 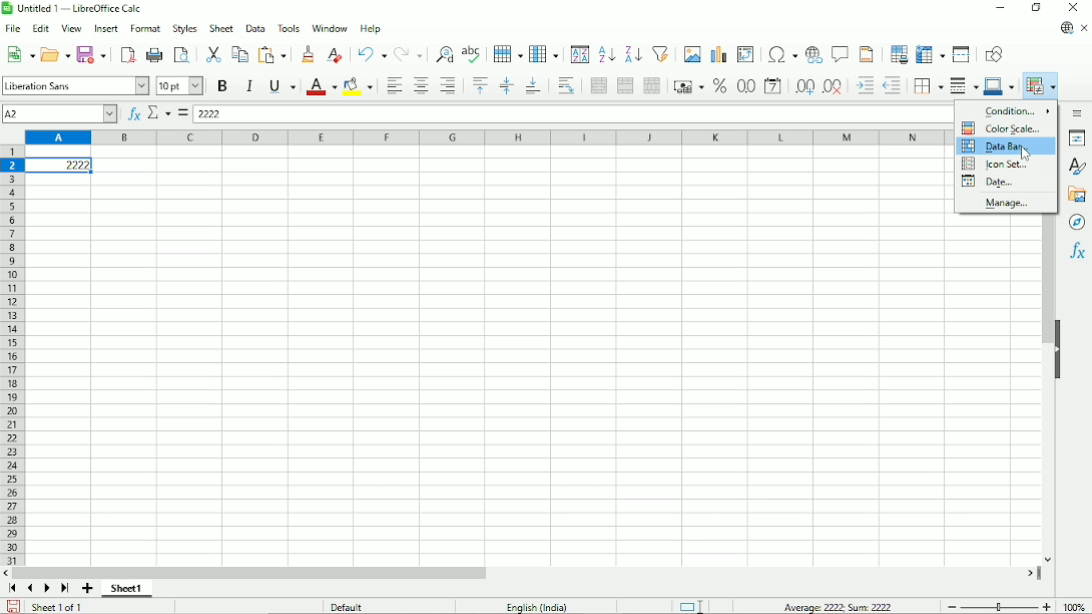 I want to click on Data bar, so click(x=1005, y=146).